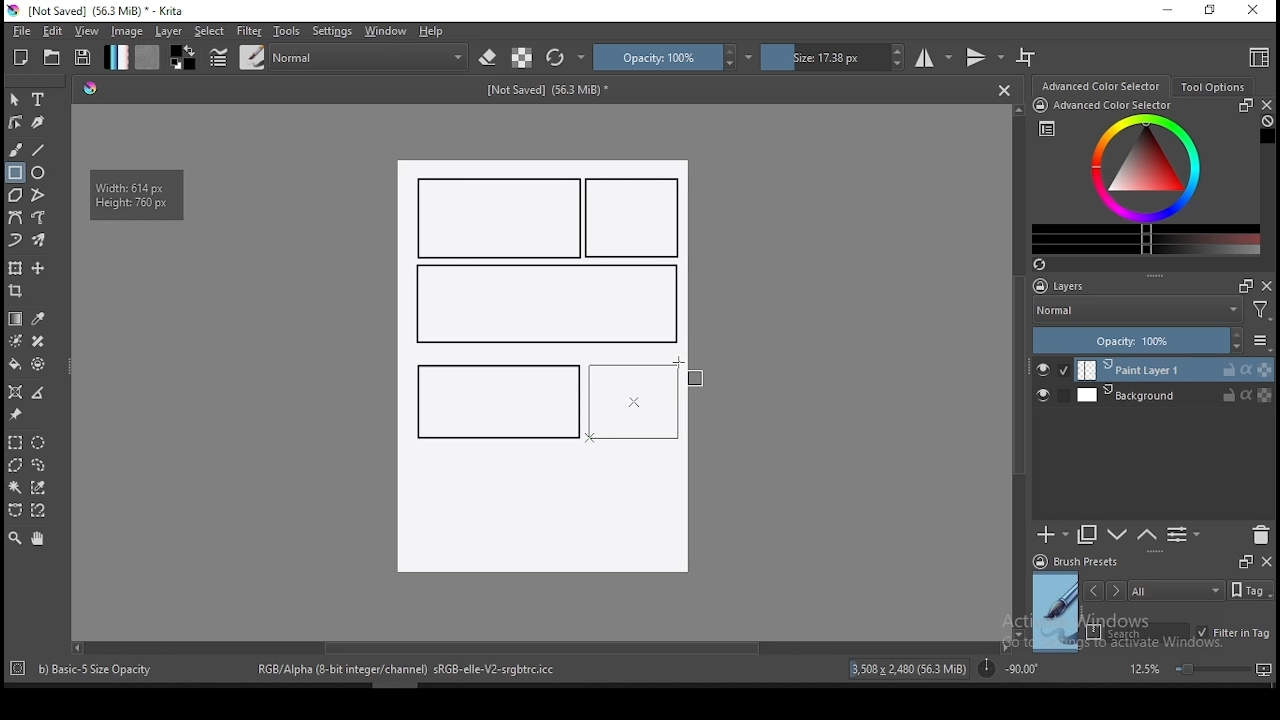 This screenshot has width=1280, height=720. Describe the element at coordinates (52, 30) in the screenshot. I see `edit` at that location.